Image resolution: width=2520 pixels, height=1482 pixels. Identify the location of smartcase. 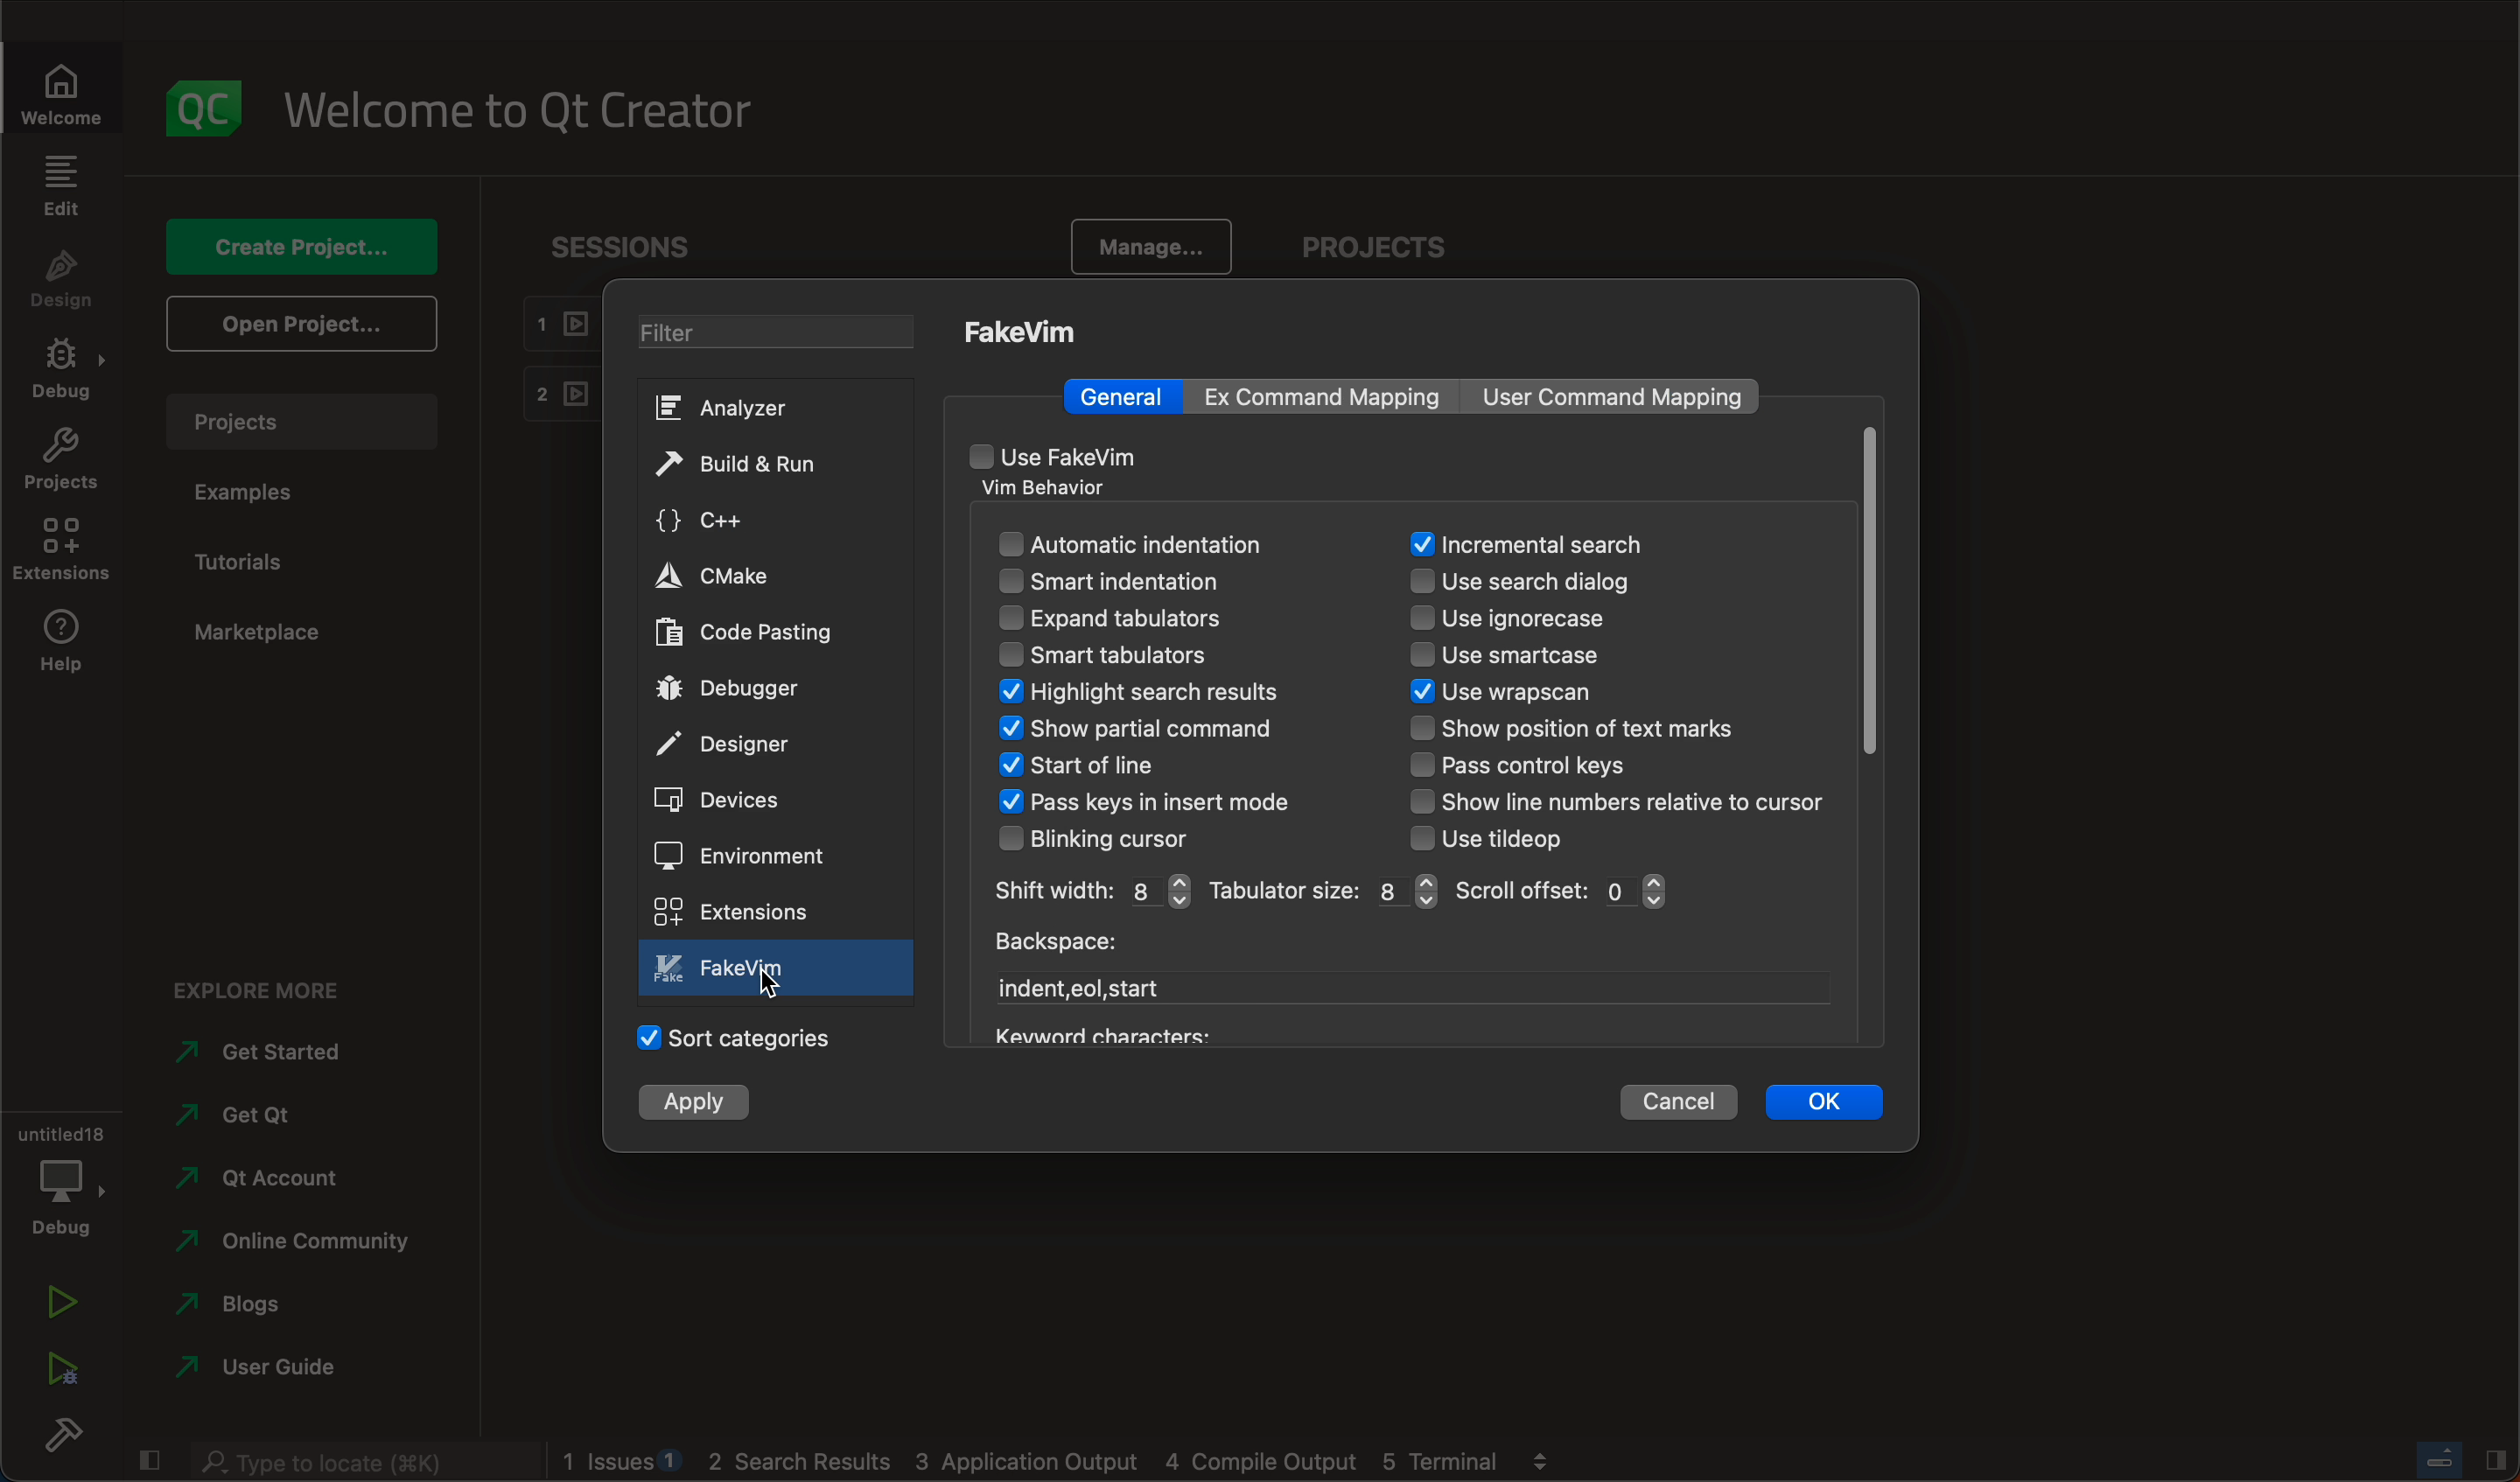
(1526, 658).